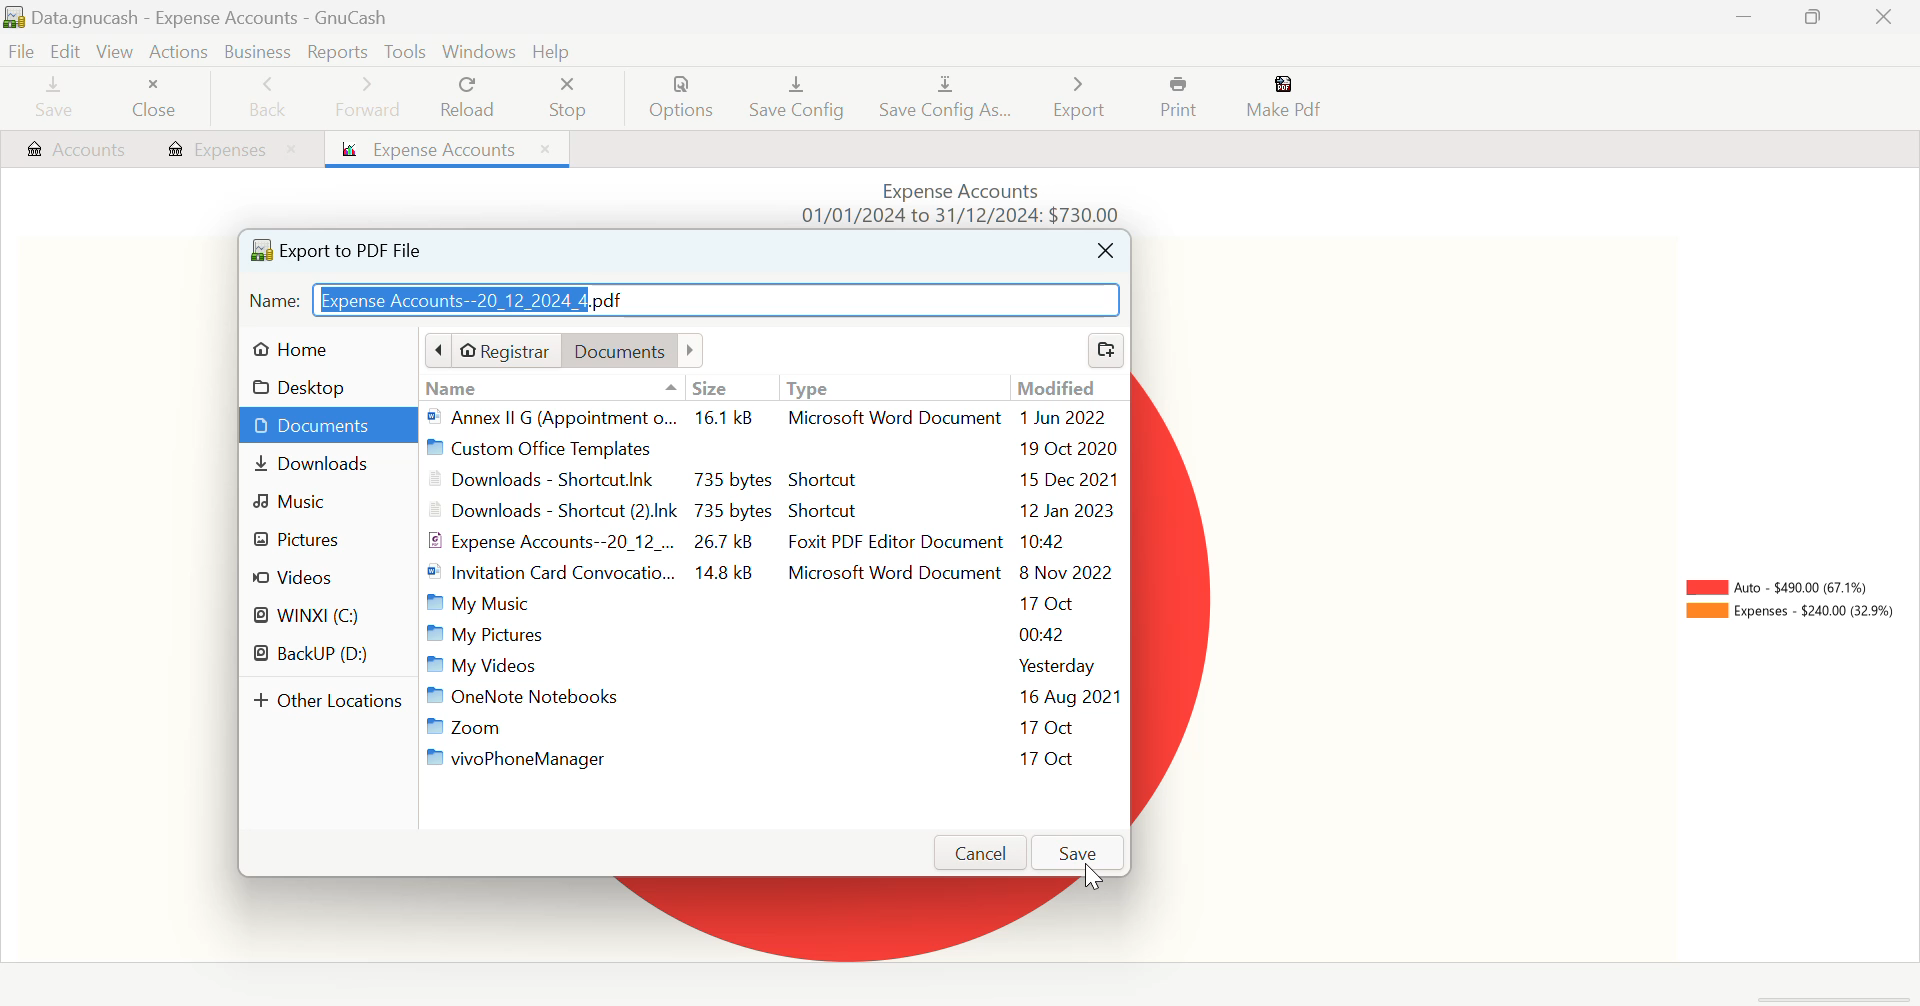 This screenshot has width=1920, height=1006. What do you see at coordinates (329, 427) in the screenshot?
I see `Documents Folder Open` at bounding box center [329, 427].